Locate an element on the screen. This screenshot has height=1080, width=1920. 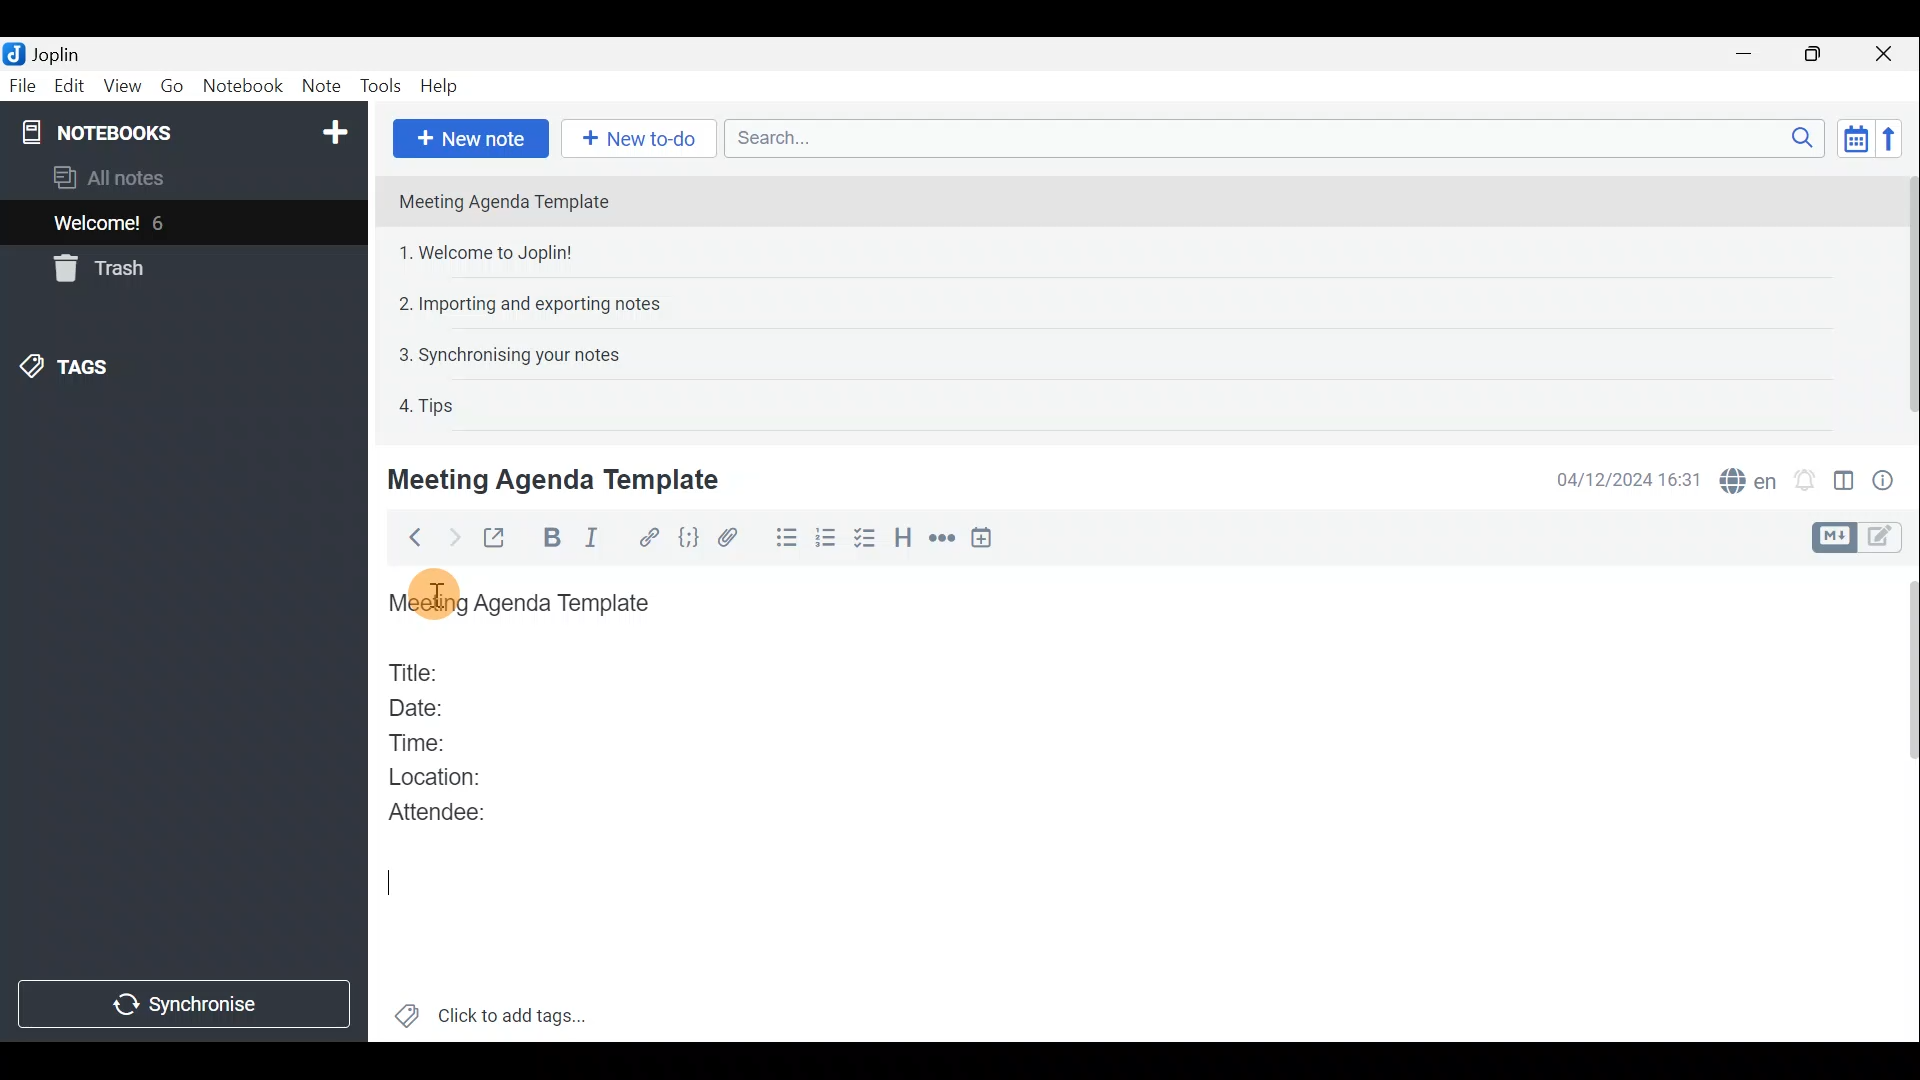
Trash is located at coordinates (95, 268).